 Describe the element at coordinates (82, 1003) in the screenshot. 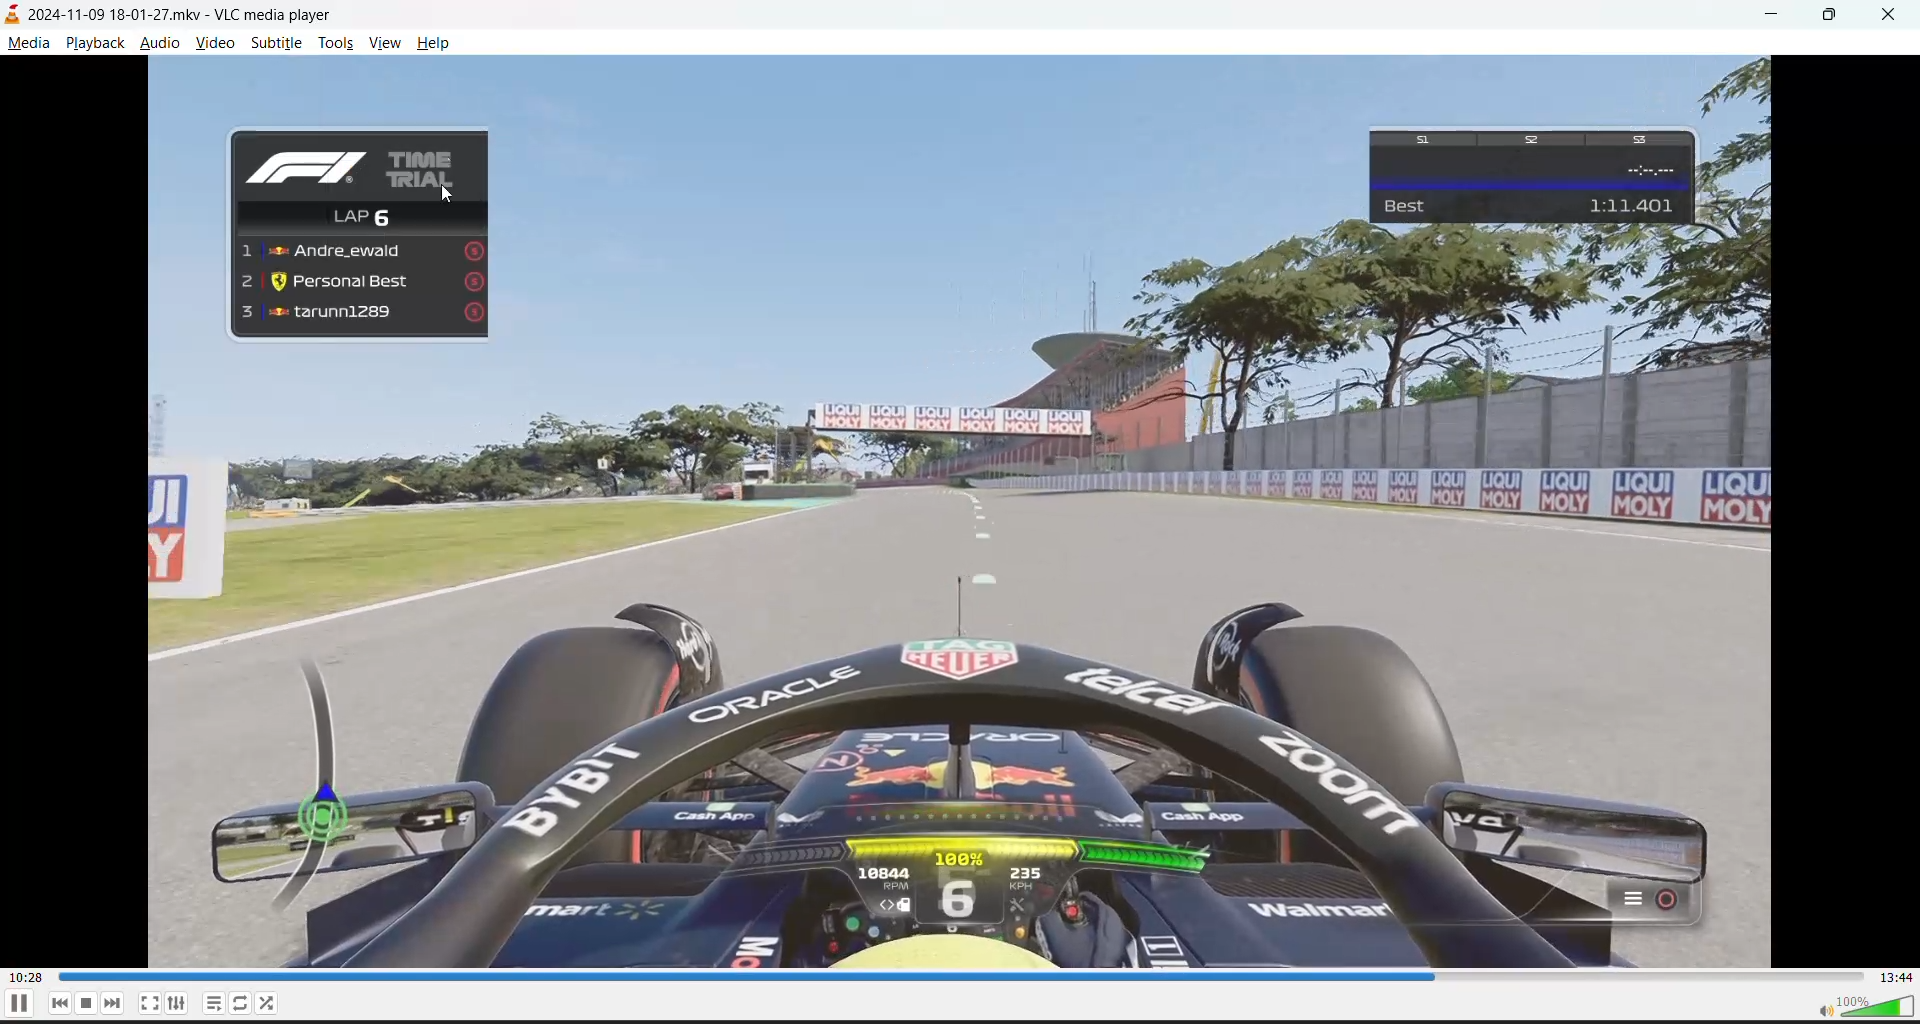

I see `stop` at that location.